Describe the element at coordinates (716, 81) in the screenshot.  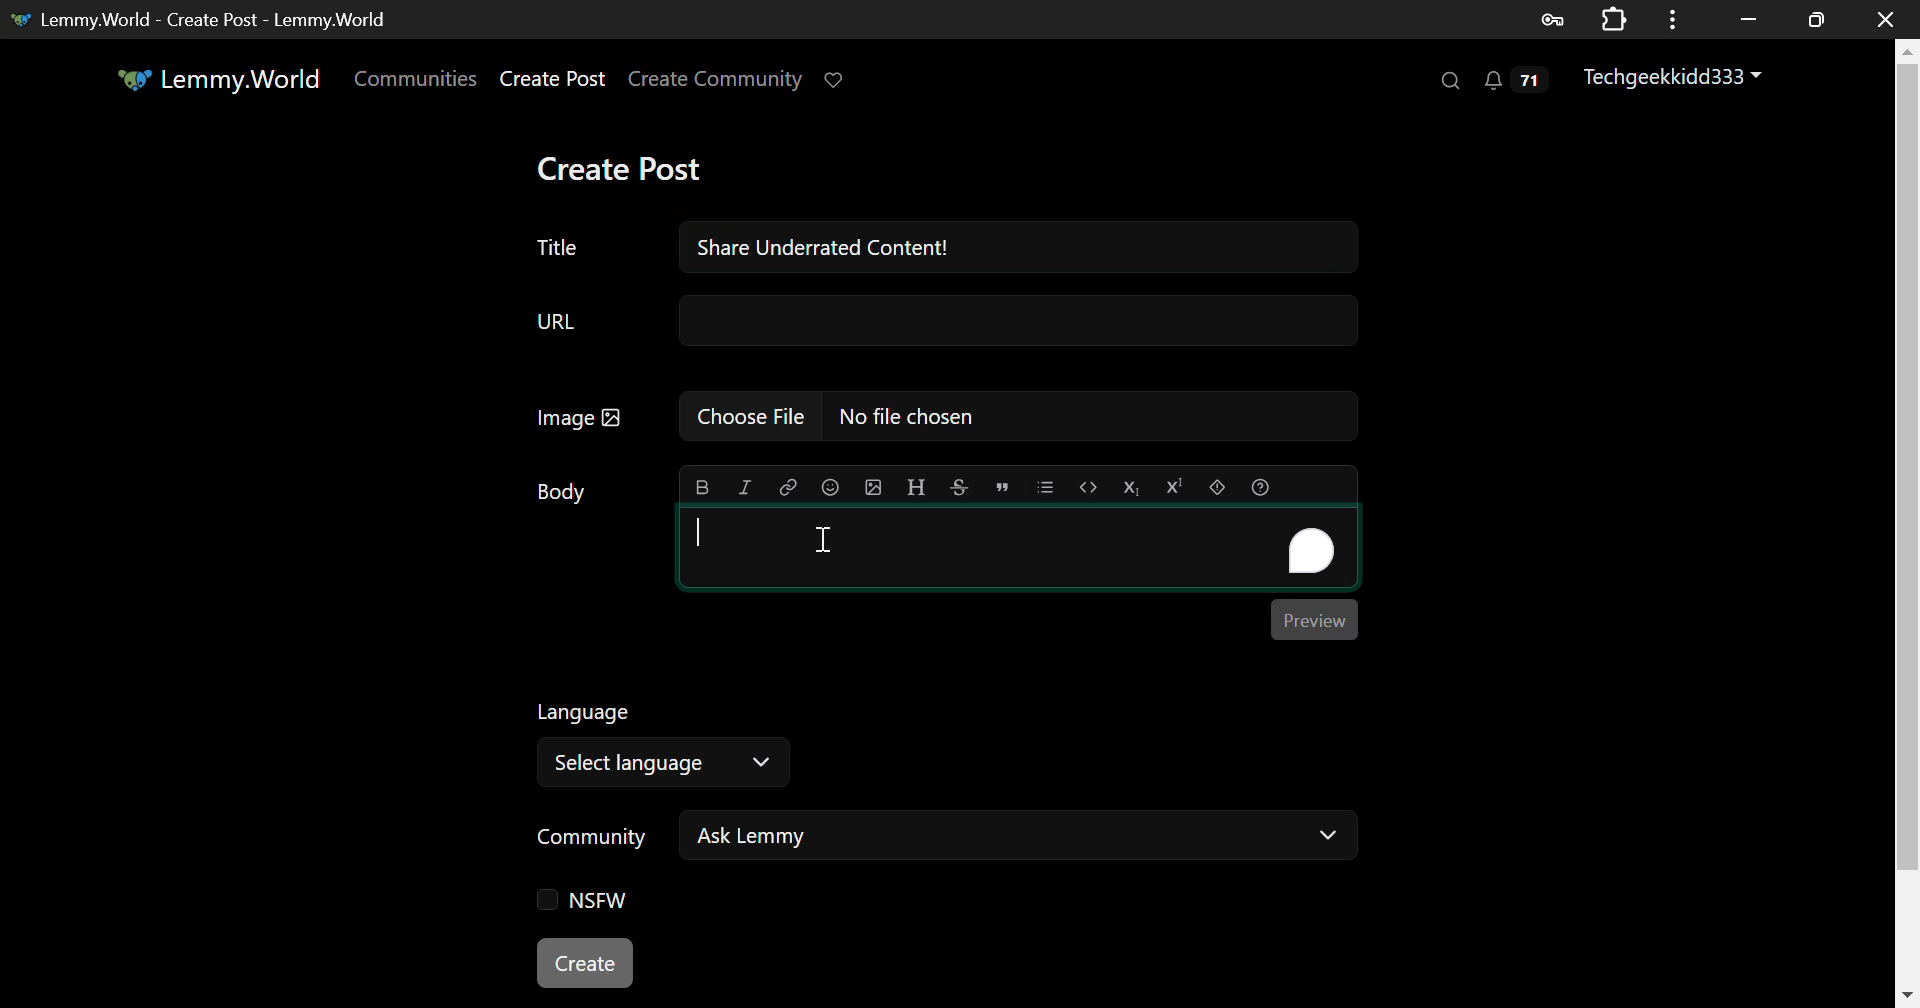
I see `Create Community` at that location.